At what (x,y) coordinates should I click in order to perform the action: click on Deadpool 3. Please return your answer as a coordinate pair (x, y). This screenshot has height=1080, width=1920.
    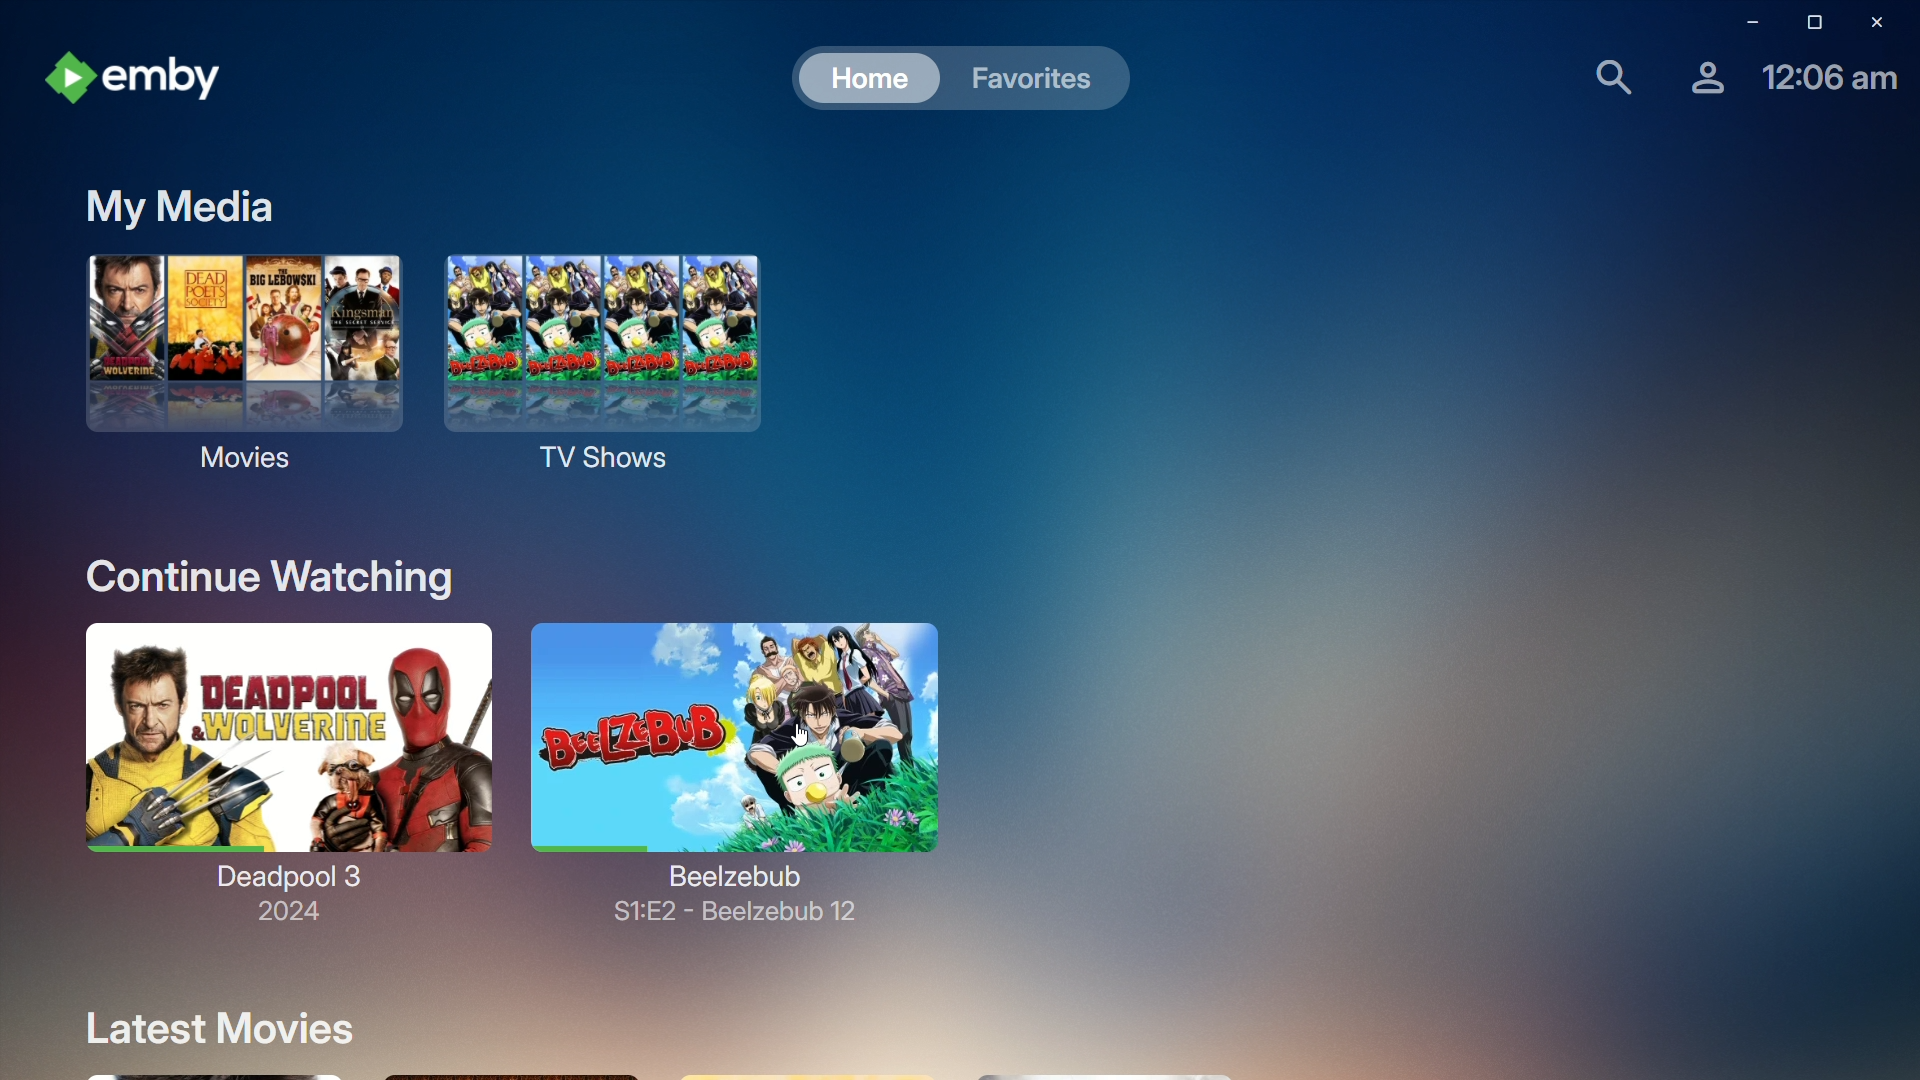
    Looking at the image, I should click on (278, 748).